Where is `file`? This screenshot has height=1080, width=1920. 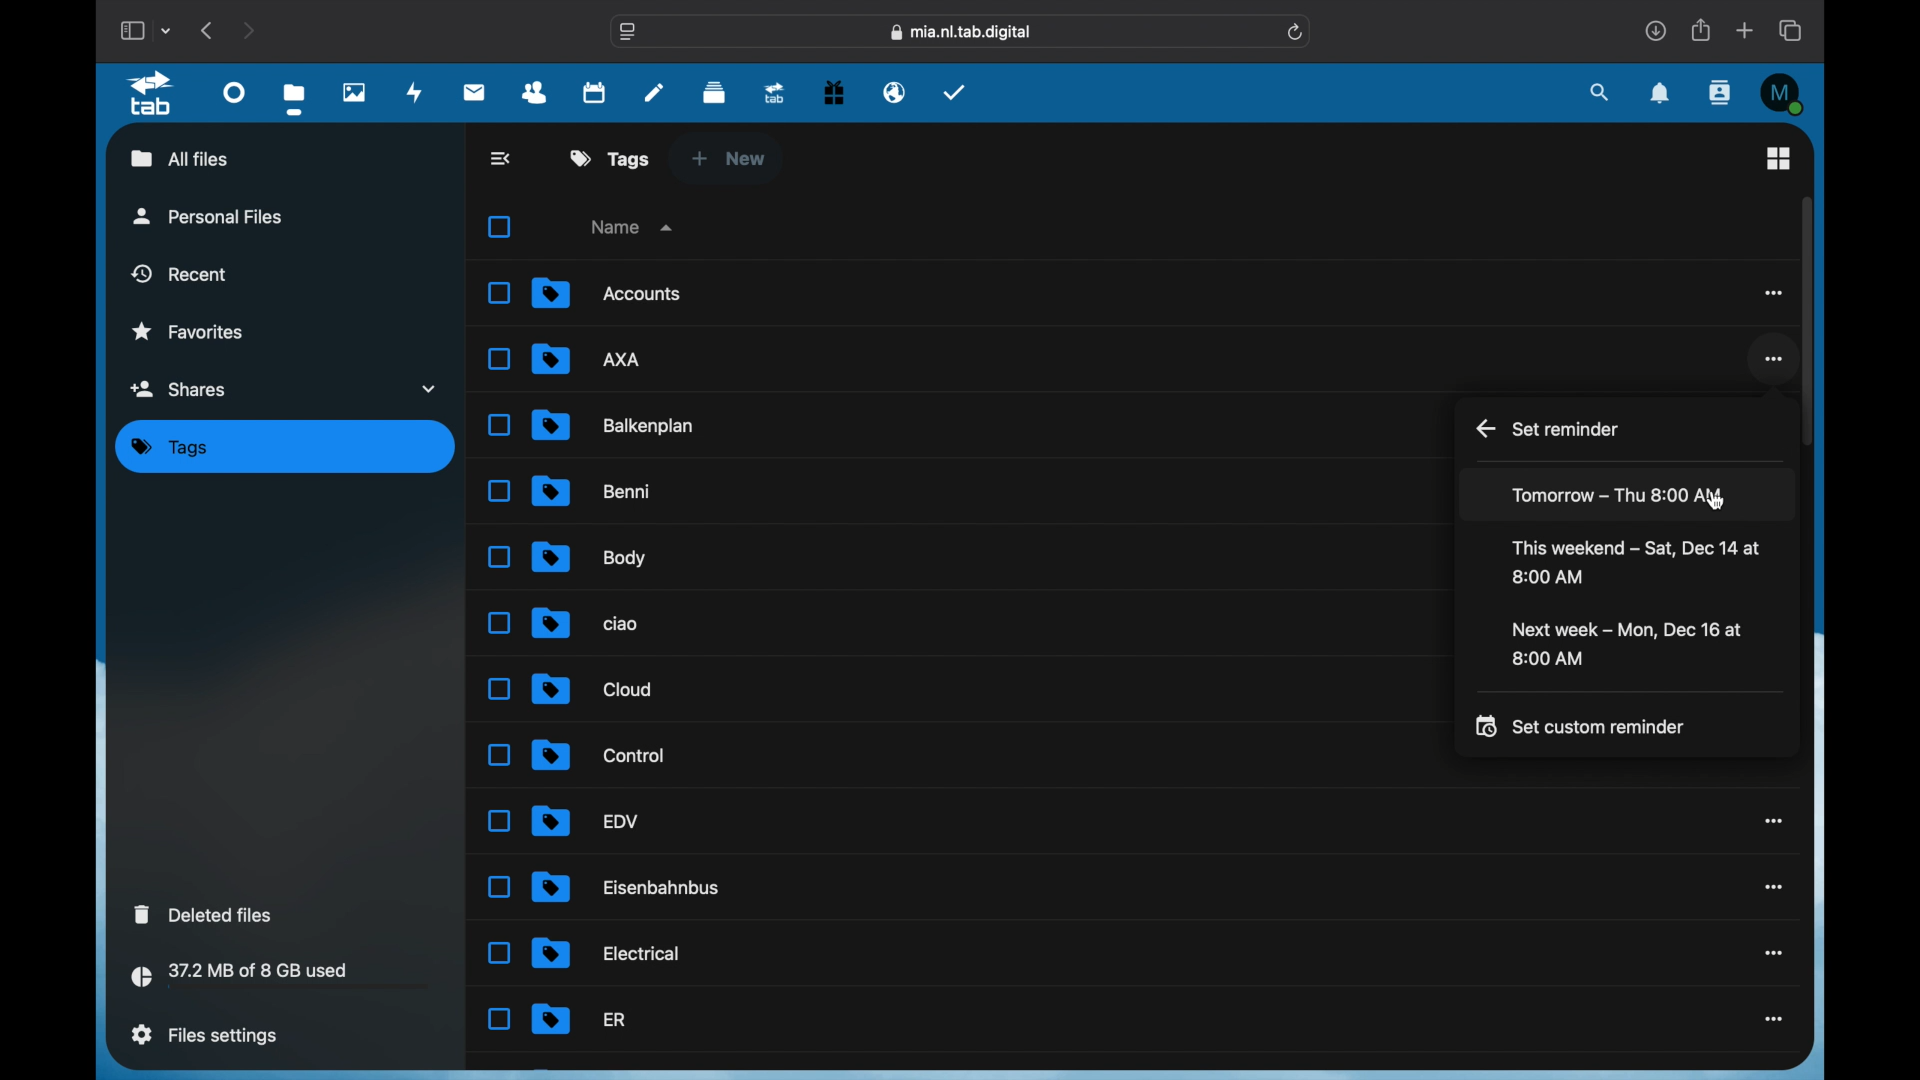
file is located at coordinates (586, 621).